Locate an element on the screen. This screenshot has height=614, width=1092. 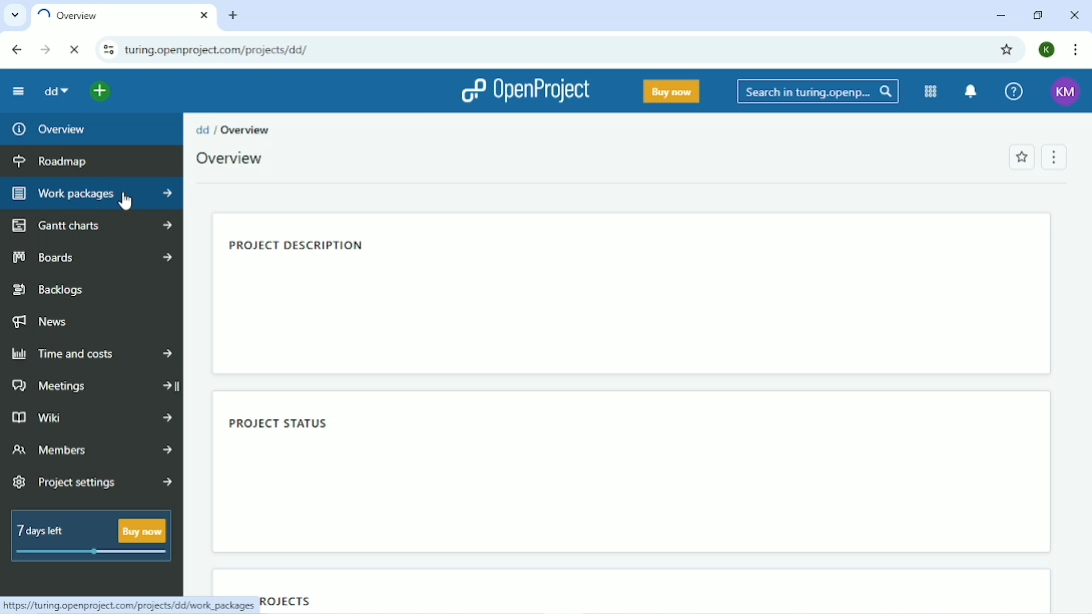
Projects is located at coordinates (287, 601).